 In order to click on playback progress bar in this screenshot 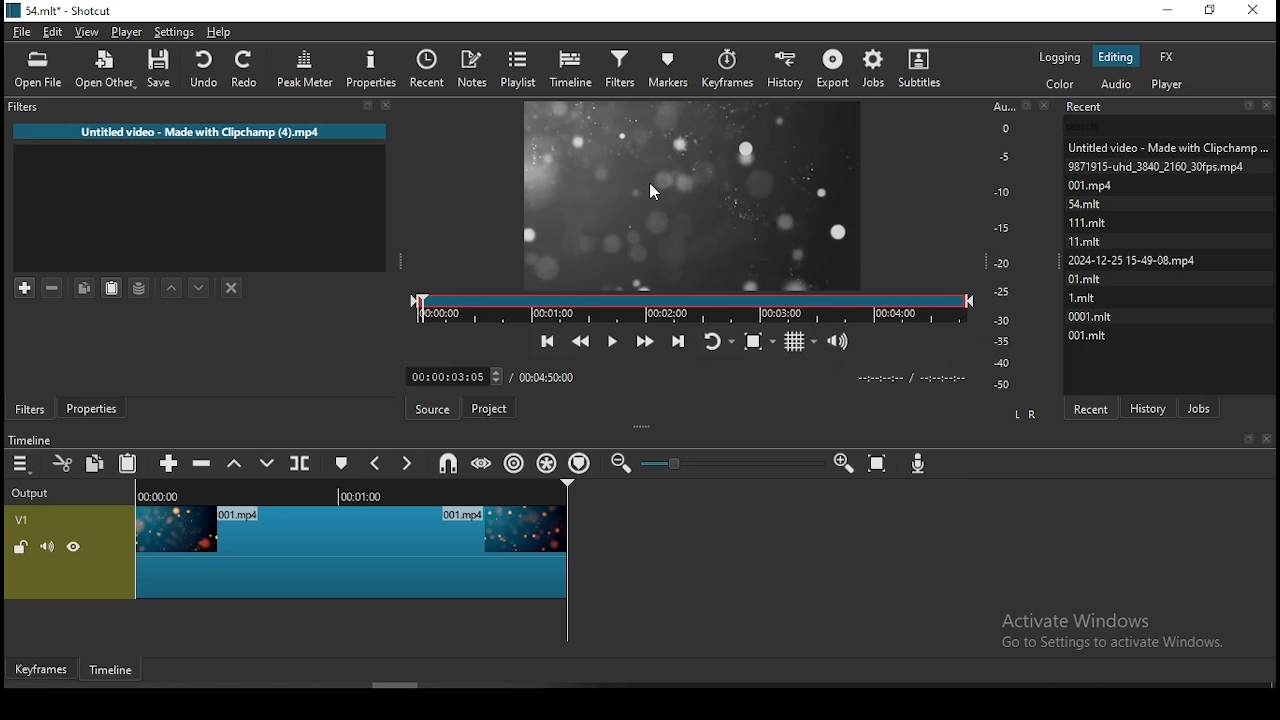, I will do `click(692, 309)`.